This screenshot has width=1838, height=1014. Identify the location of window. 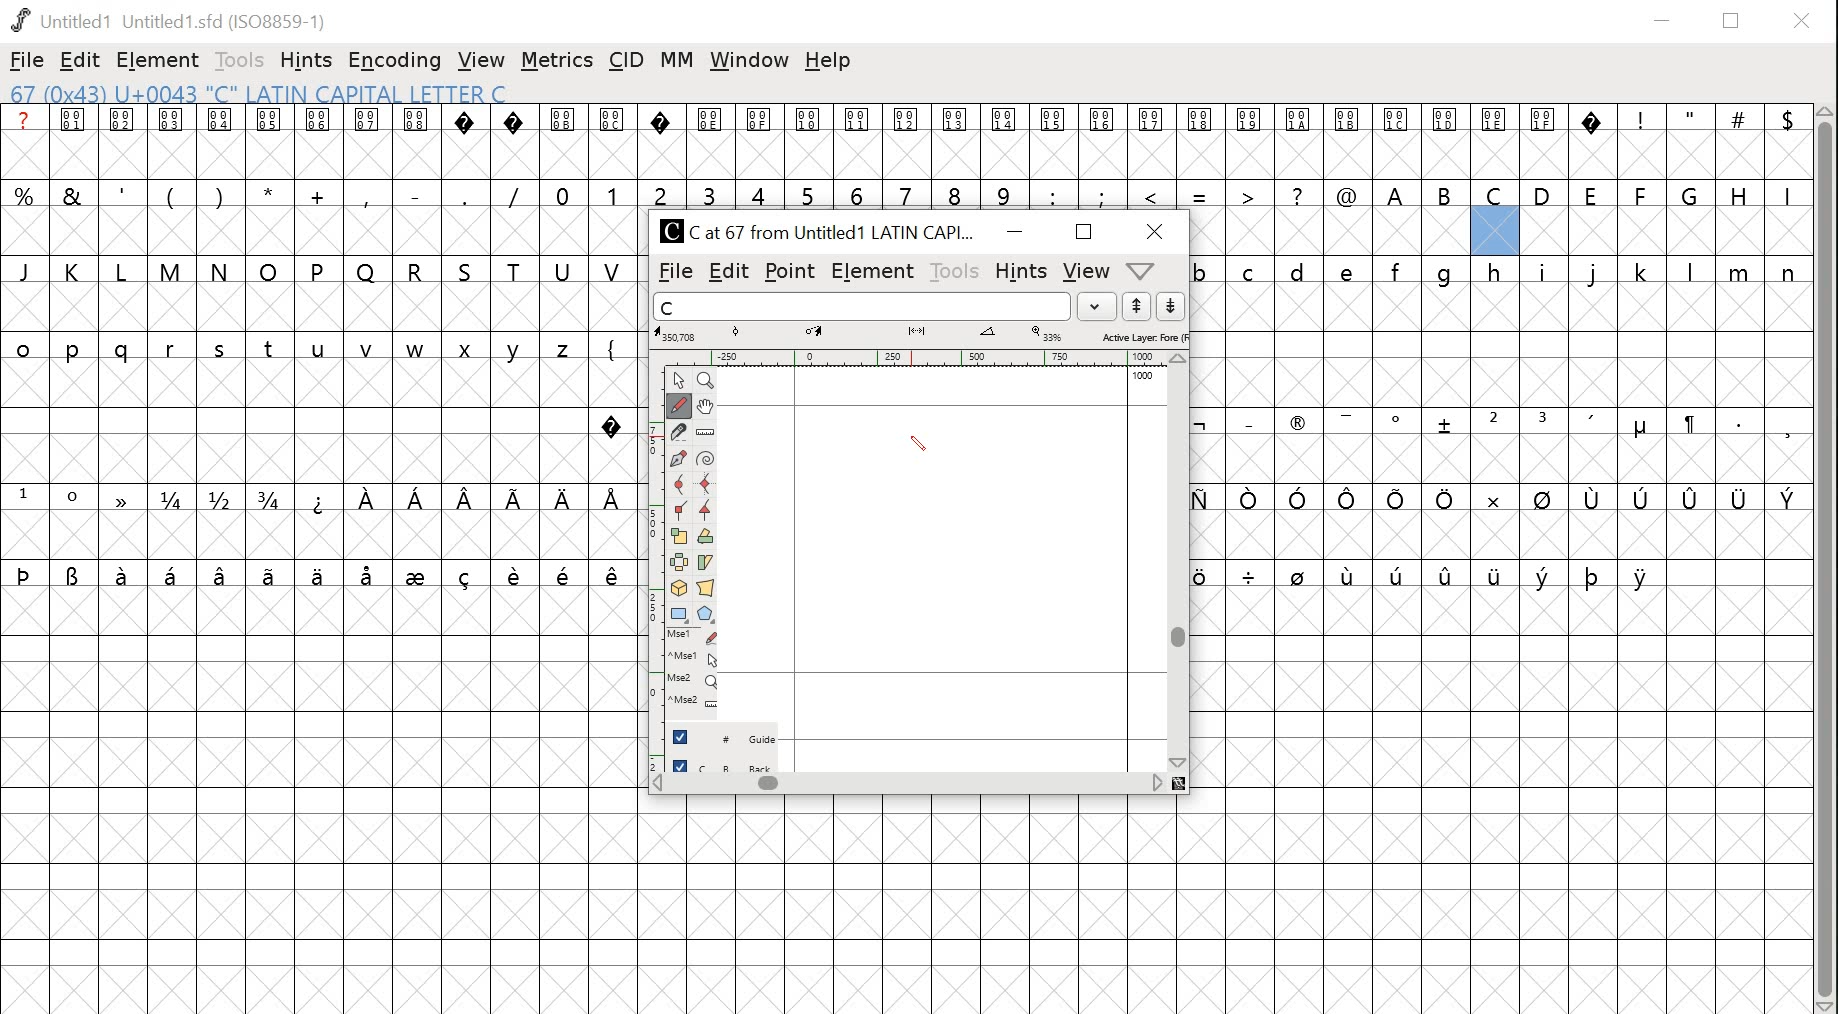
(751, 64).